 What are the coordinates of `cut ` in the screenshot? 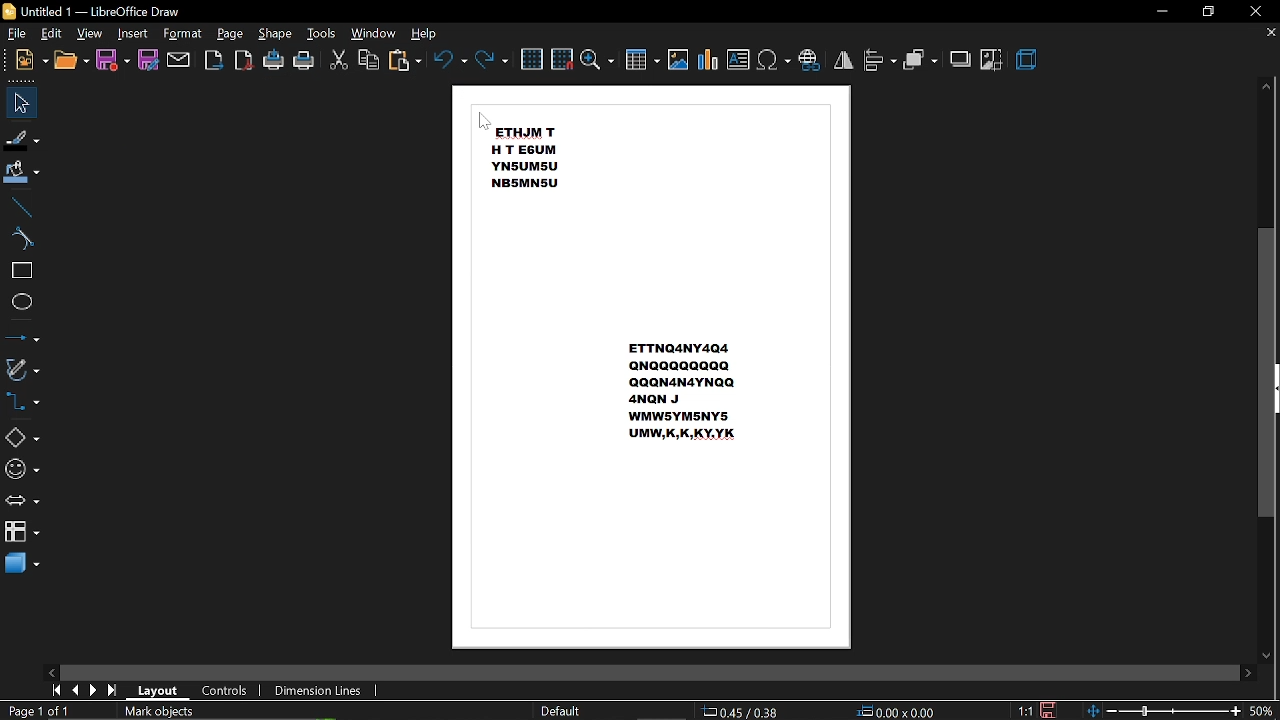 It's located at (339, 60).